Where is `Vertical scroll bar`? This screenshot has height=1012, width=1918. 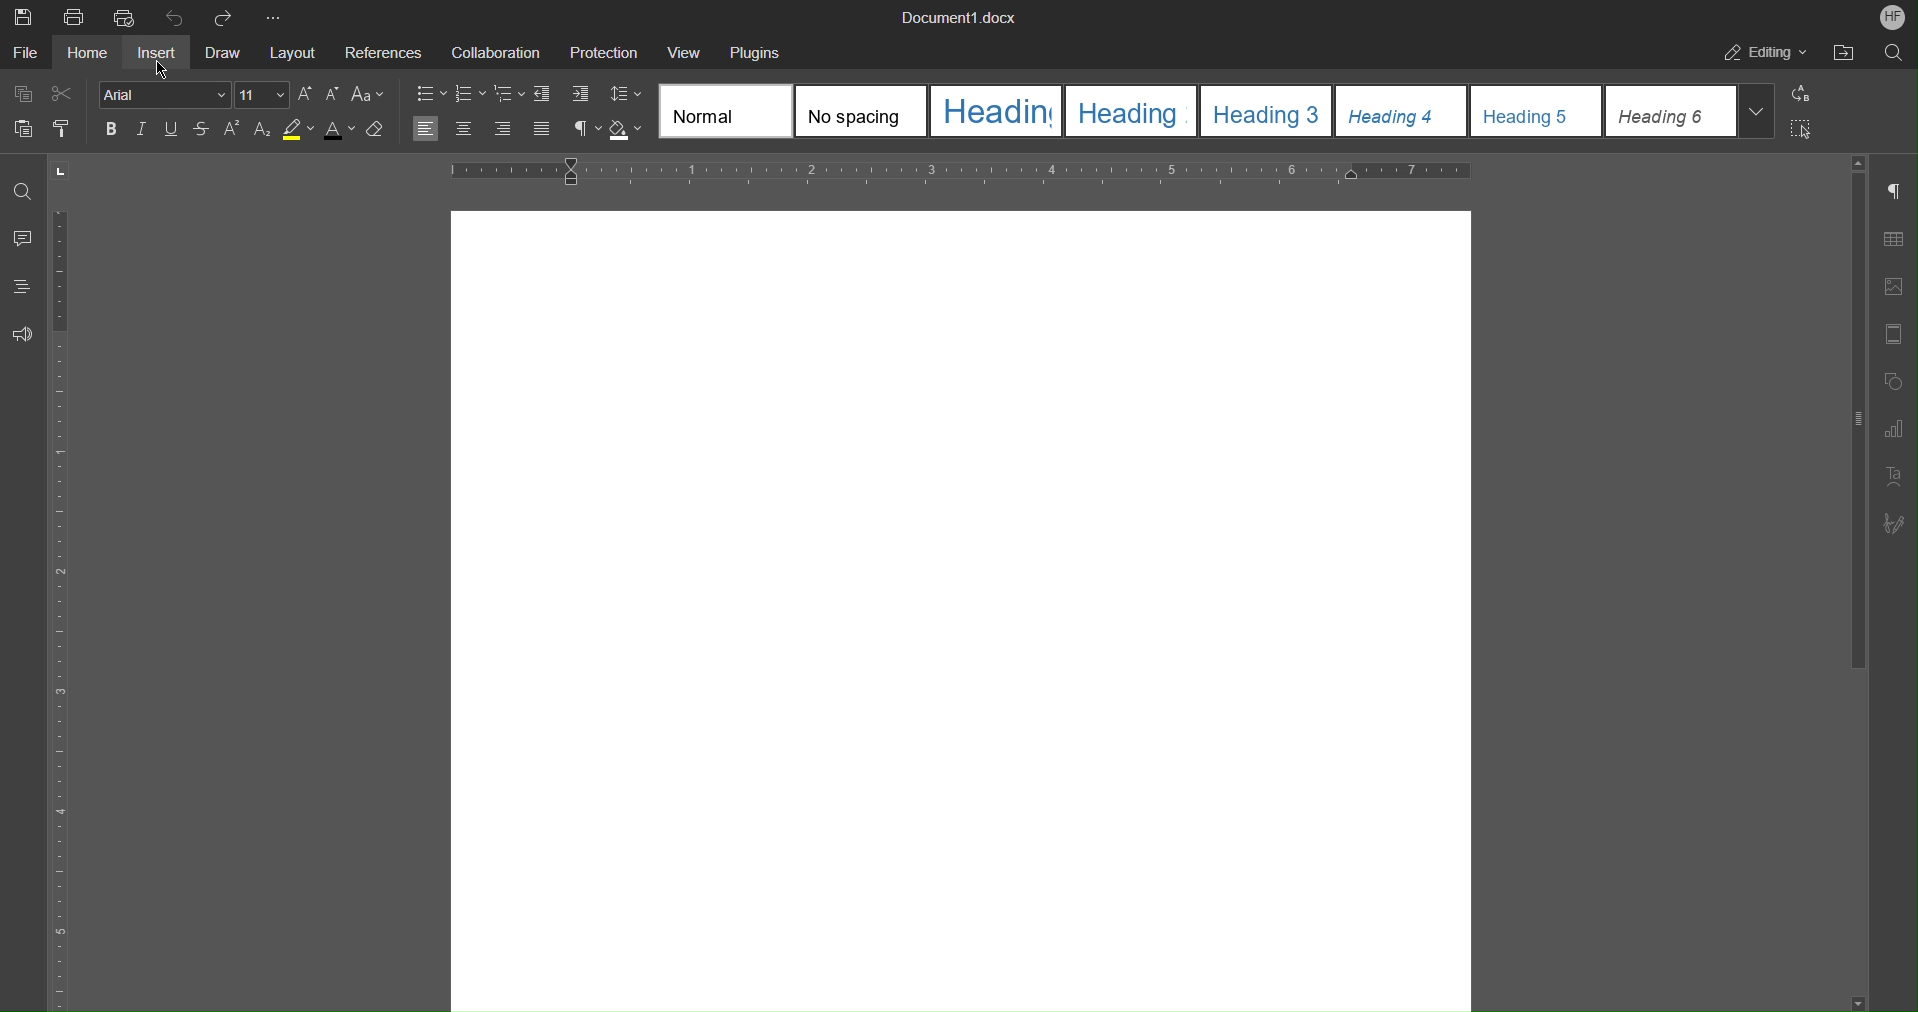
Vertical scroll bar is located at coordinates (1854, 428).